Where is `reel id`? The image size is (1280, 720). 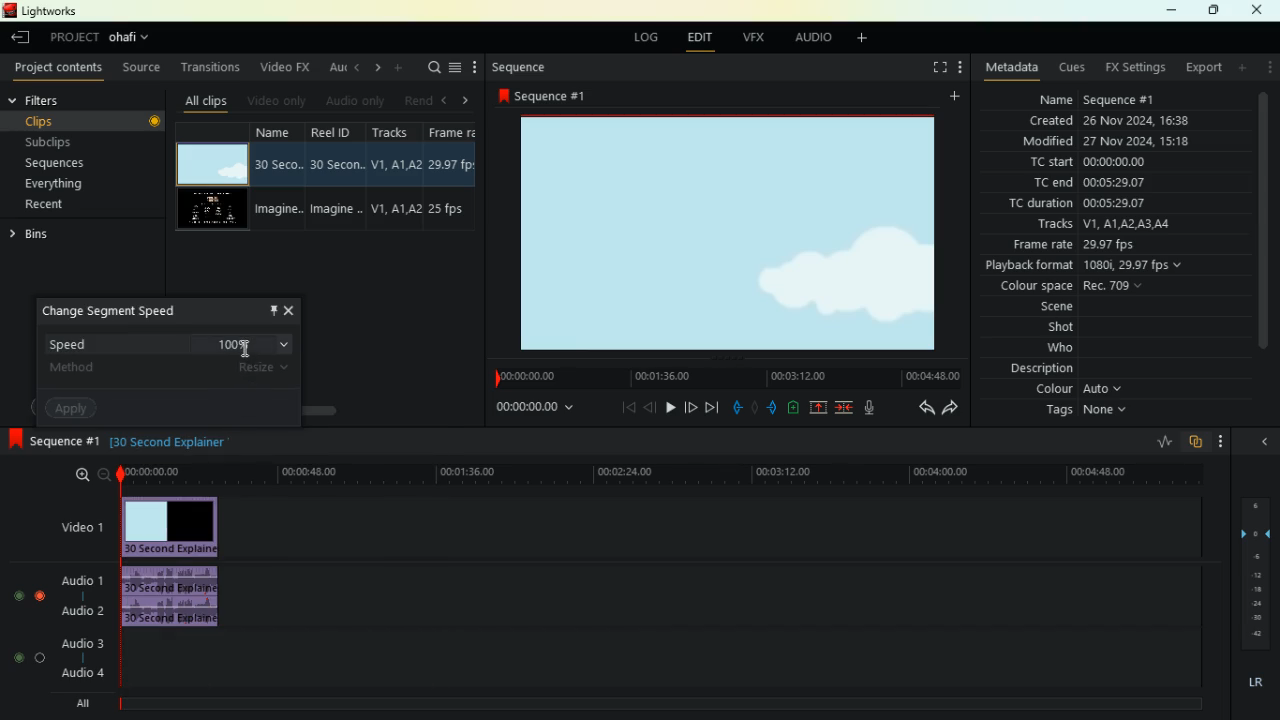 reel id is located at coordinates (339, 178).